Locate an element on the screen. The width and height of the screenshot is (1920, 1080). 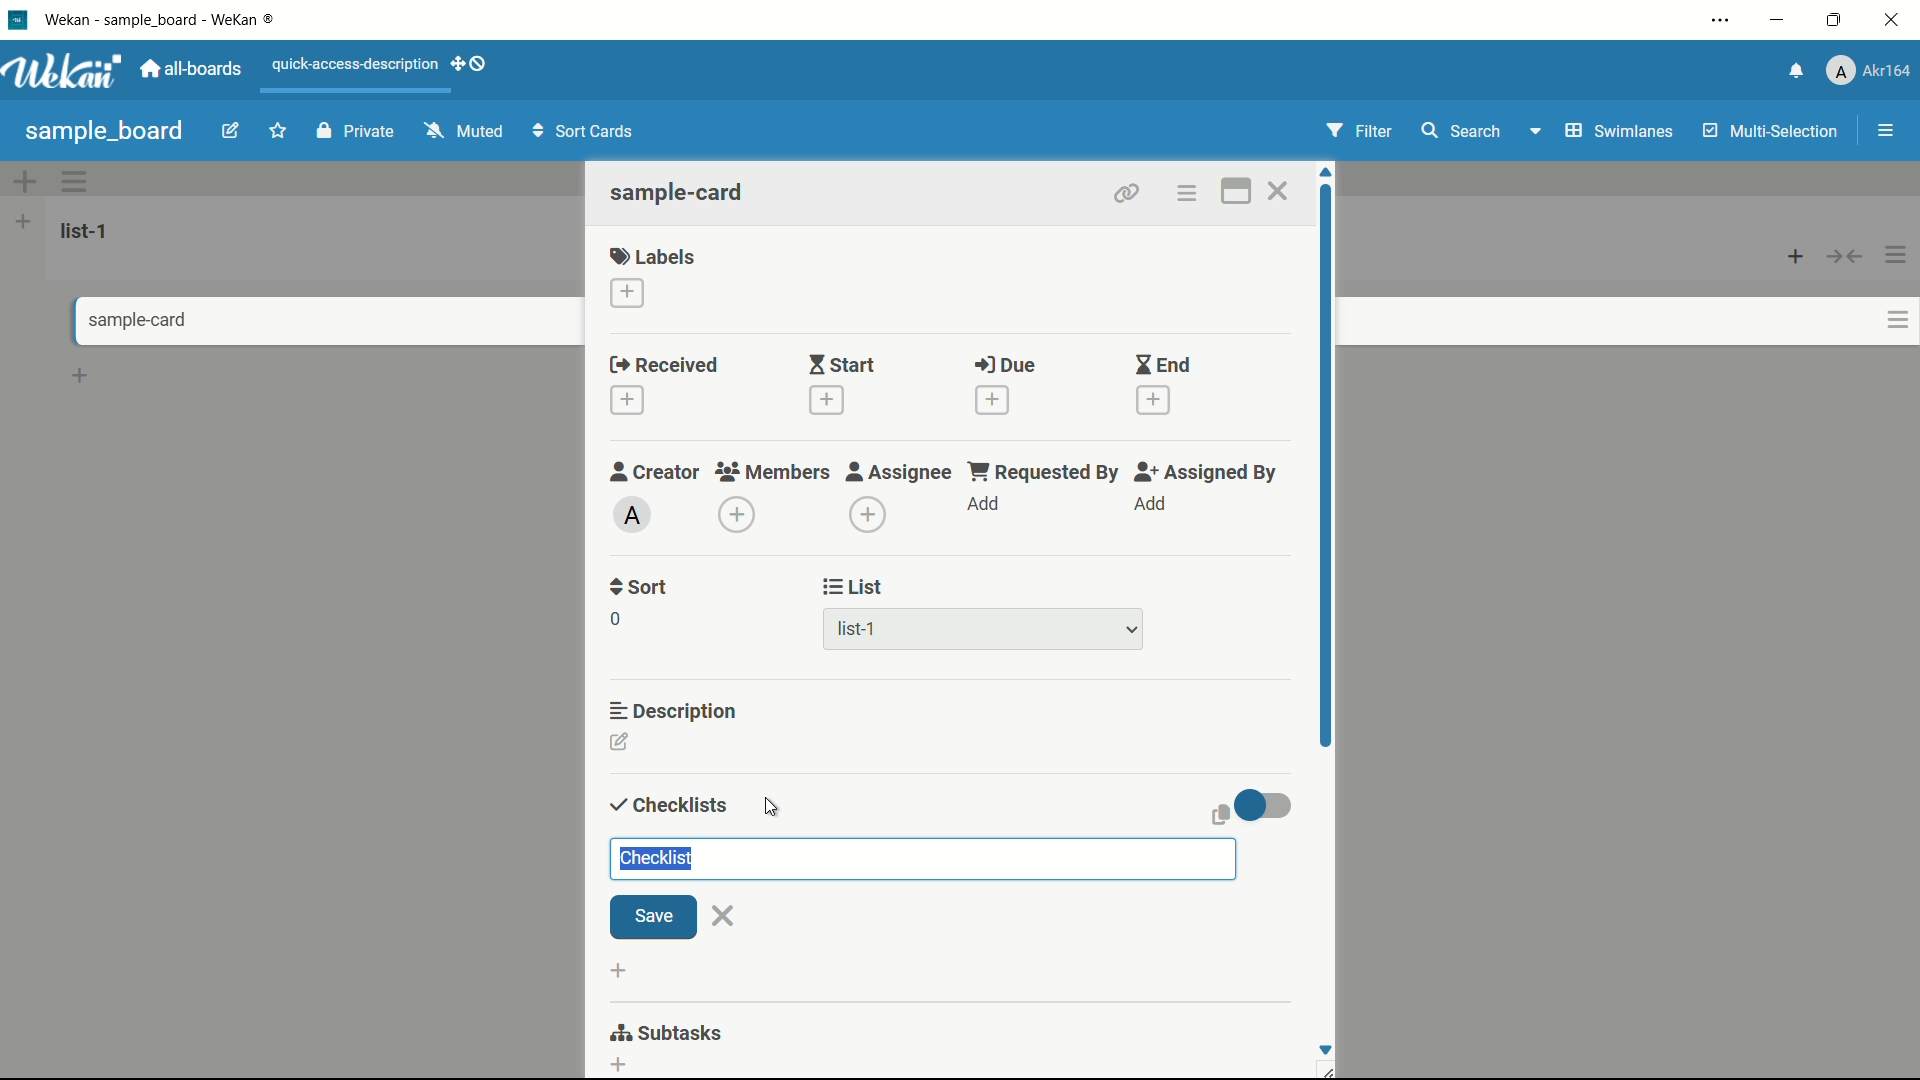
members is located at coordinates (771, 473).